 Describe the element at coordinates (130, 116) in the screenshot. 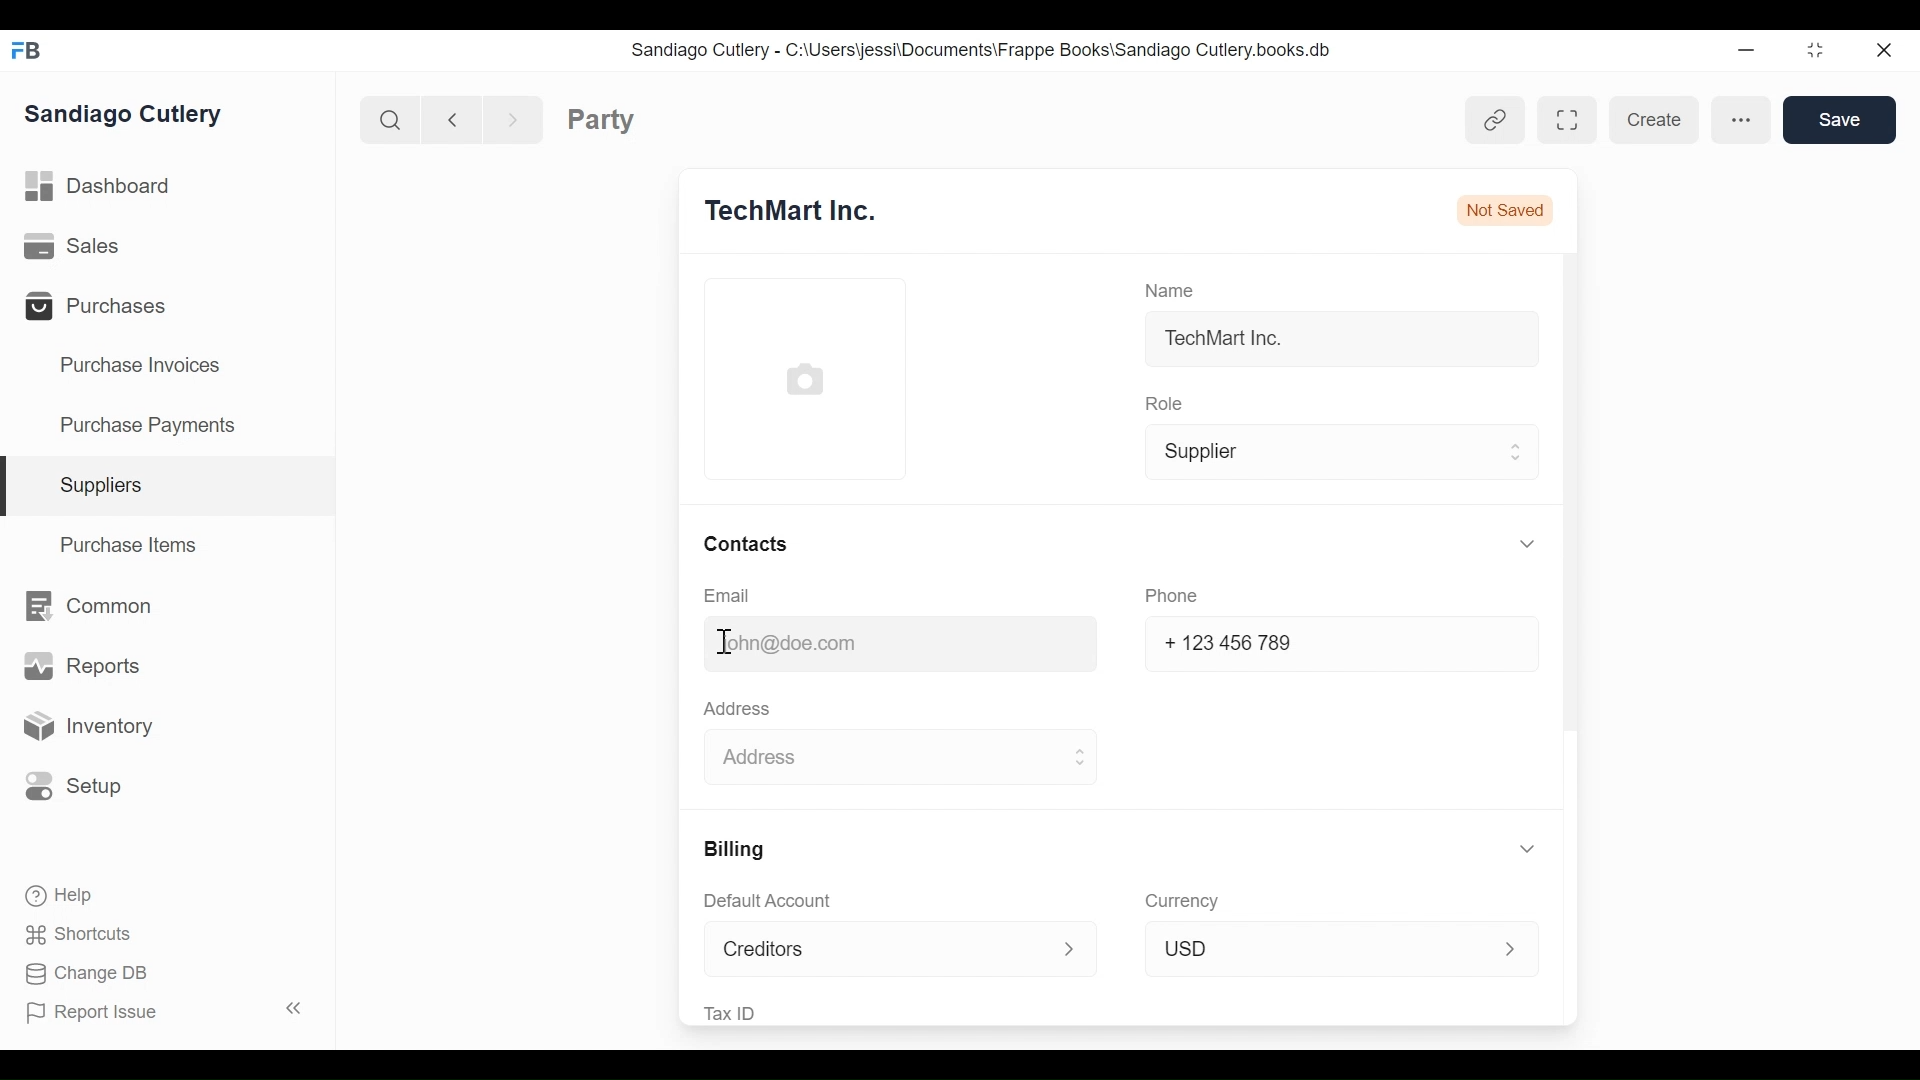

I see `Sandiago Cutlery` at that location.